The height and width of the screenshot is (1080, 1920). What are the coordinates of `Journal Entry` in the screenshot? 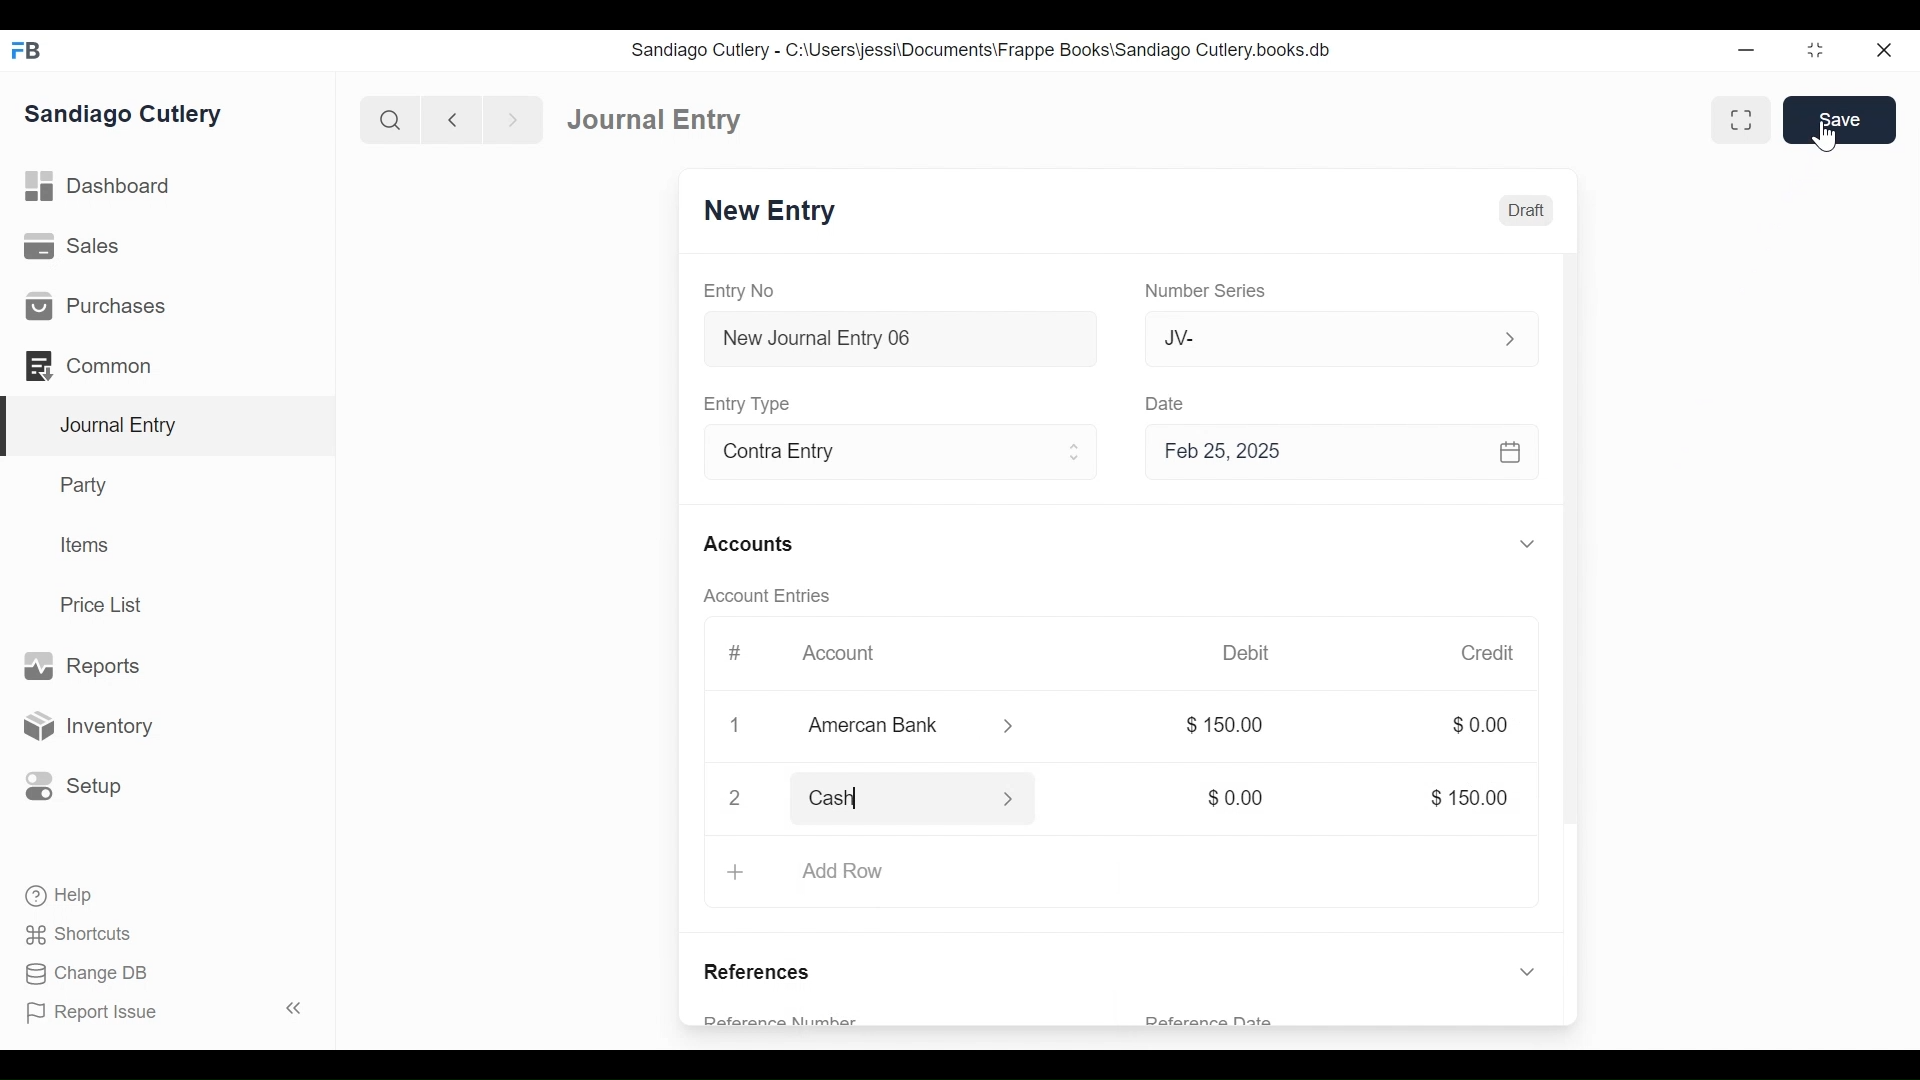 It's located at (169, 427).